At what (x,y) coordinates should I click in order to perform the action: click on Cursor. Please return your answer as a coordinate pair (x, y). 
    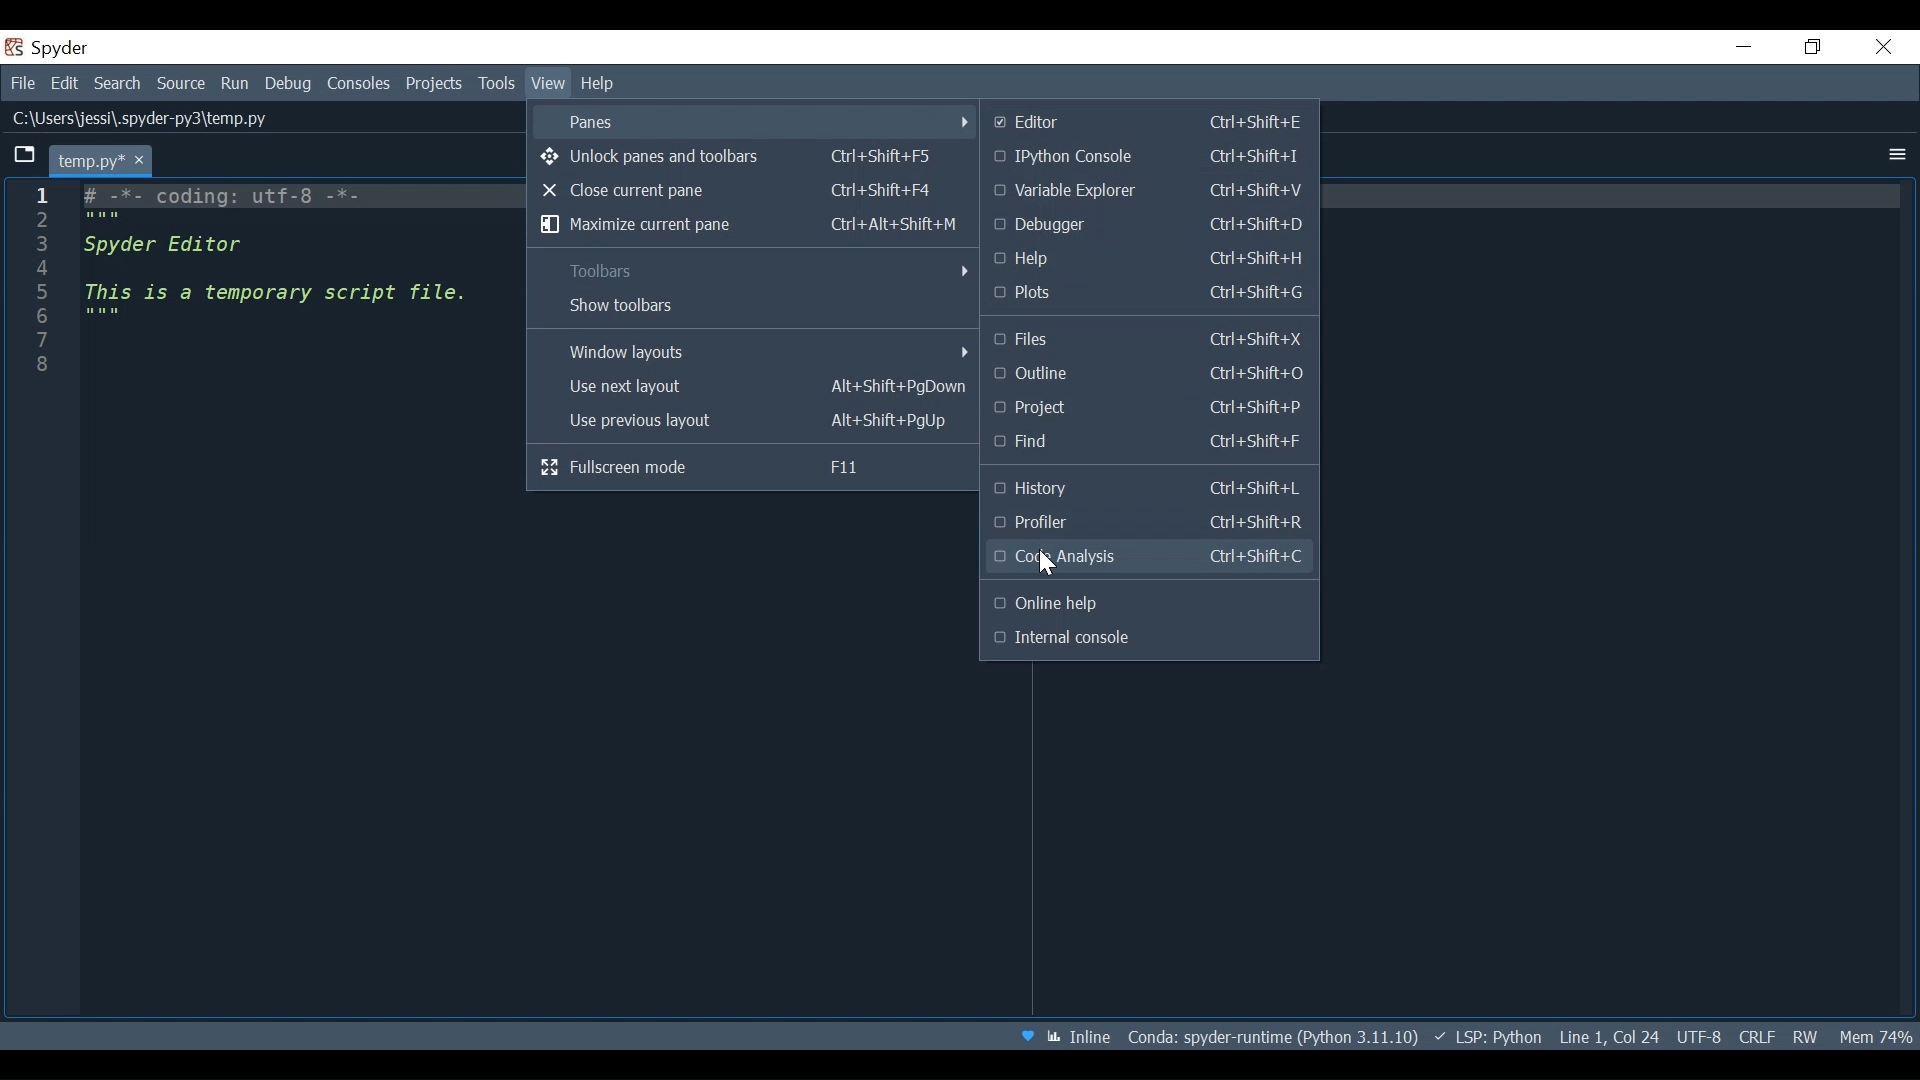
    Looking at the image, I should click on (1051, 565).